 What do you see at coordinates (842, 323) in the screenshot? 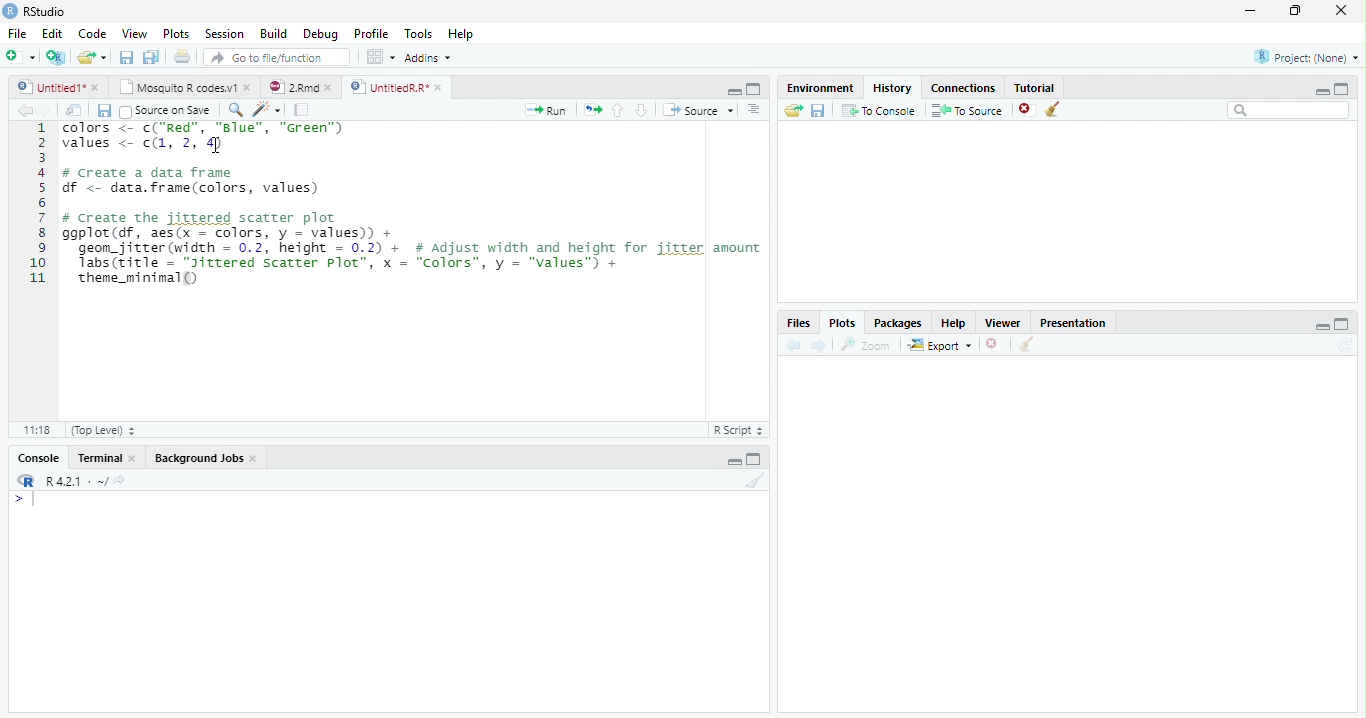
I see `Plots` at bounding box center [842, 323].